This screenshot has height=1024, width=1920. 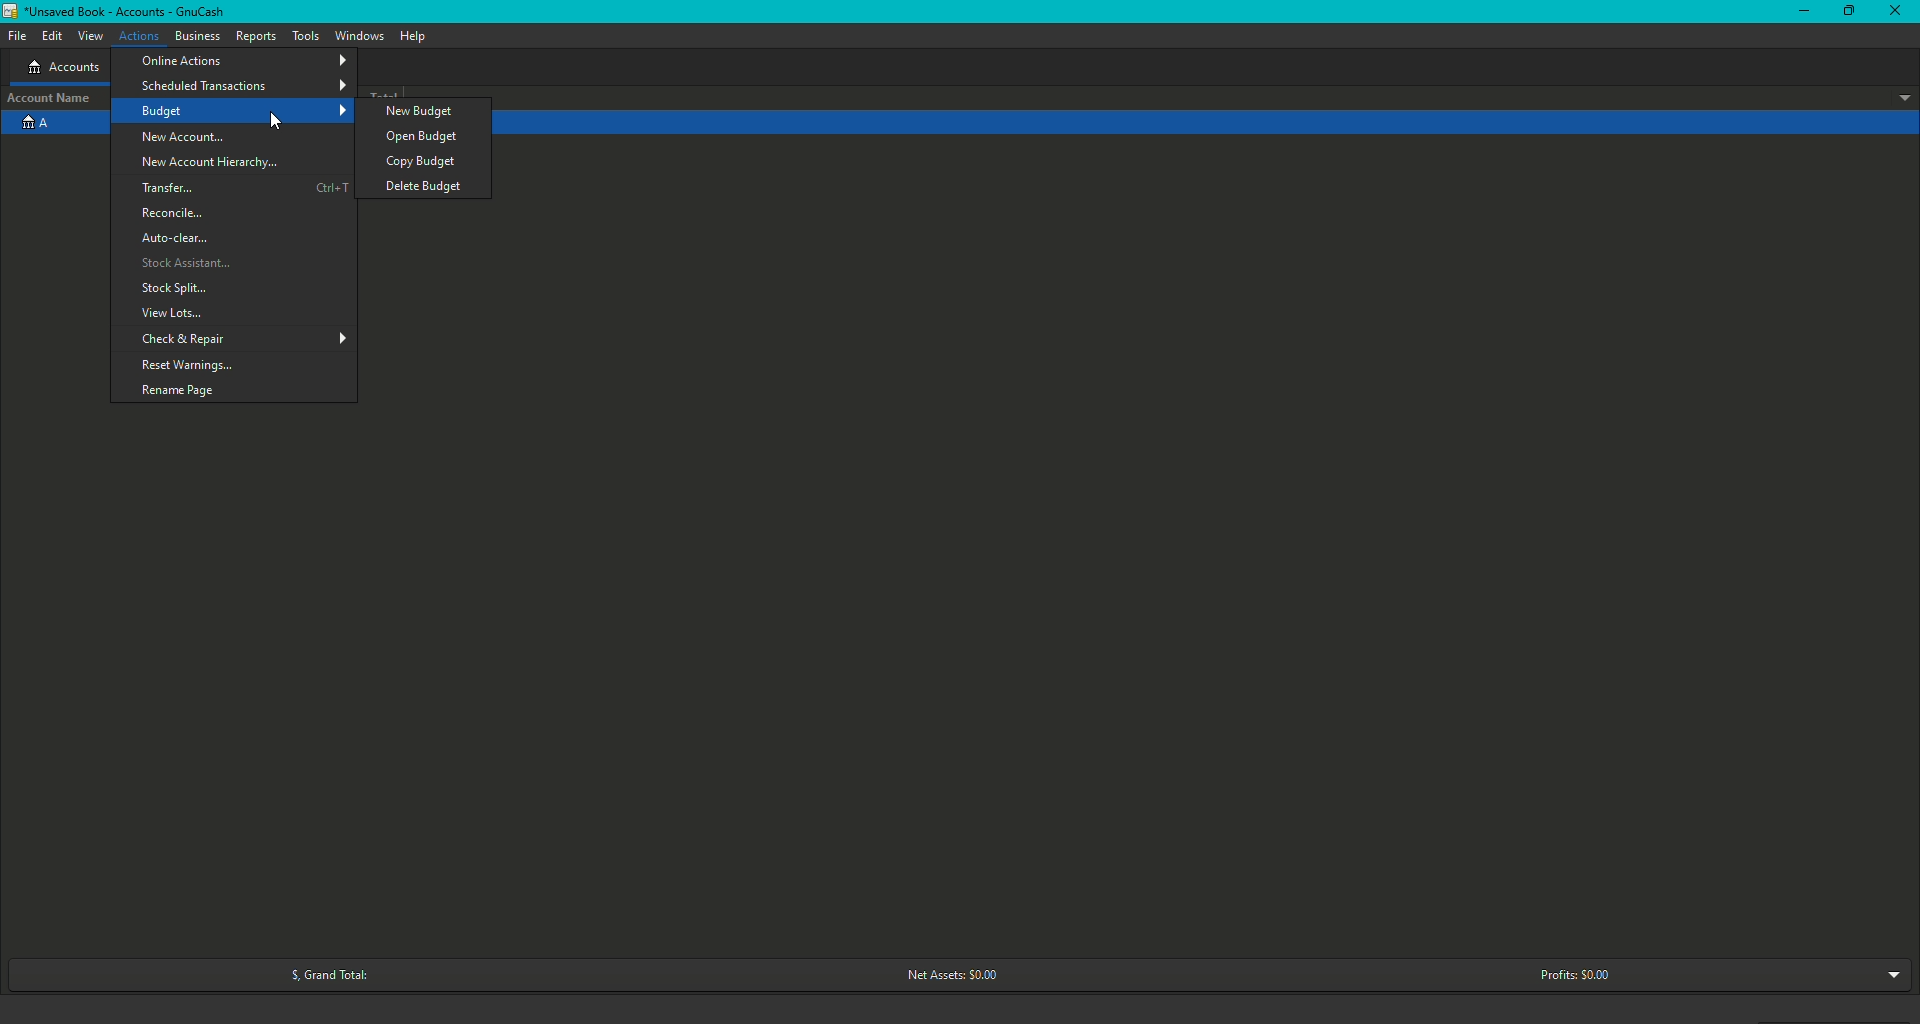 What do you see at coordinates (255, 39) in the screenshot?
I see `Reports` at bounding box center [255, 39].